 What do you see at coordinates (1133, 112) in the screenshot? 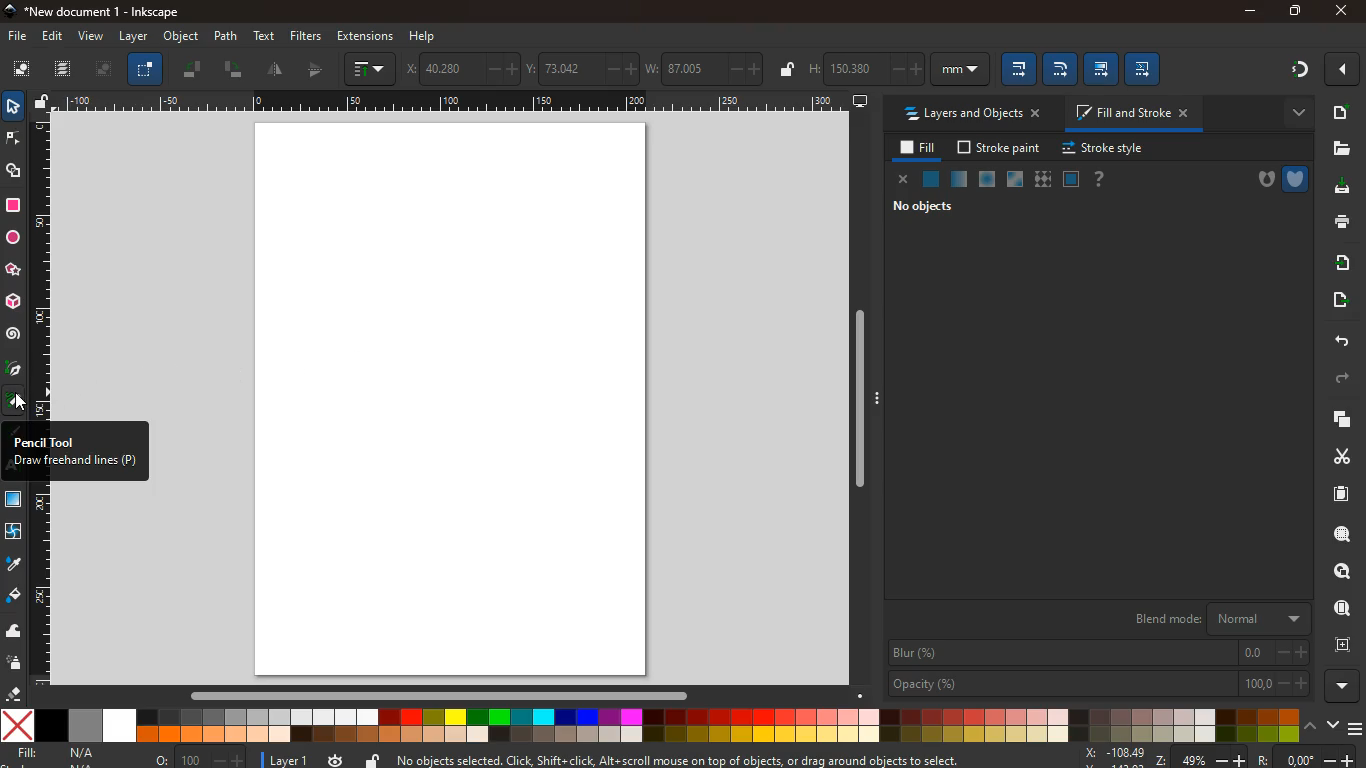
I see `fill and stroke` at bounding box center [1133, 112].